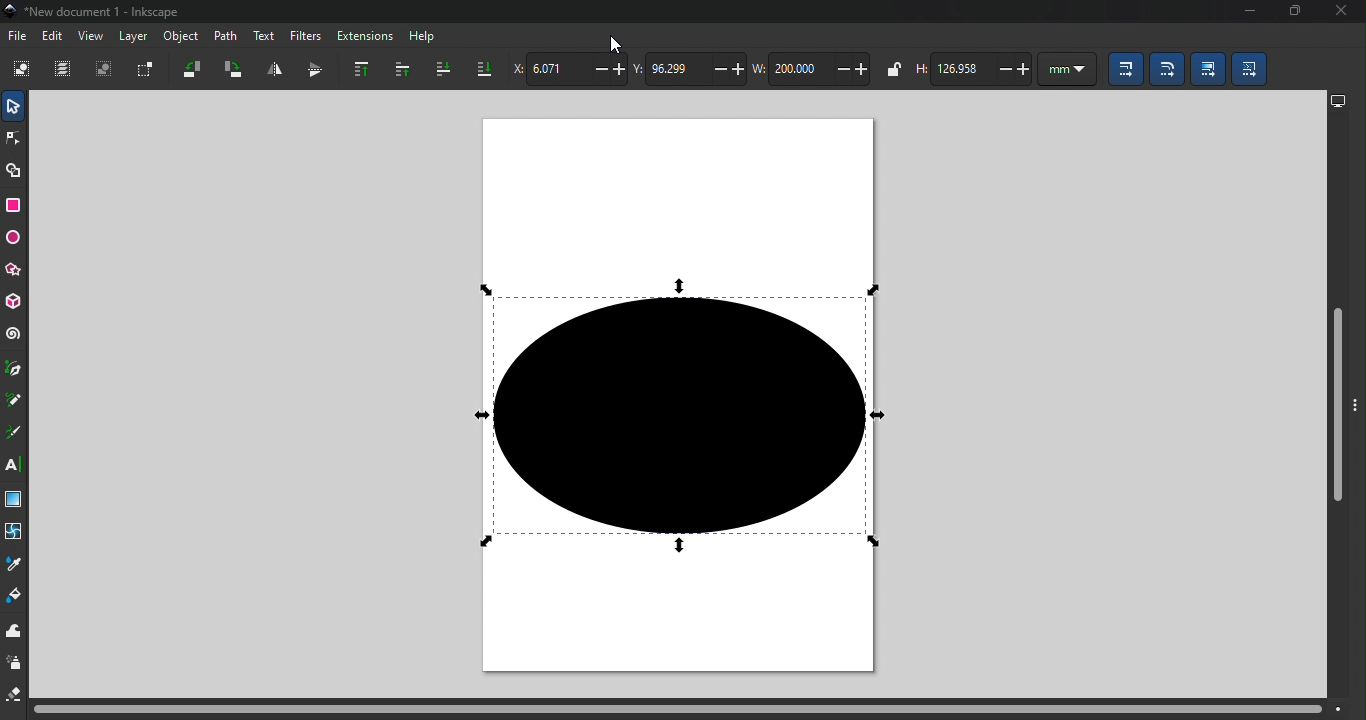 This screenshot has width=1366, height=720. What do you see at coordinates (15, 334) in the screenshot?
I see `Spiral tool` at bounding box center [15, 334].